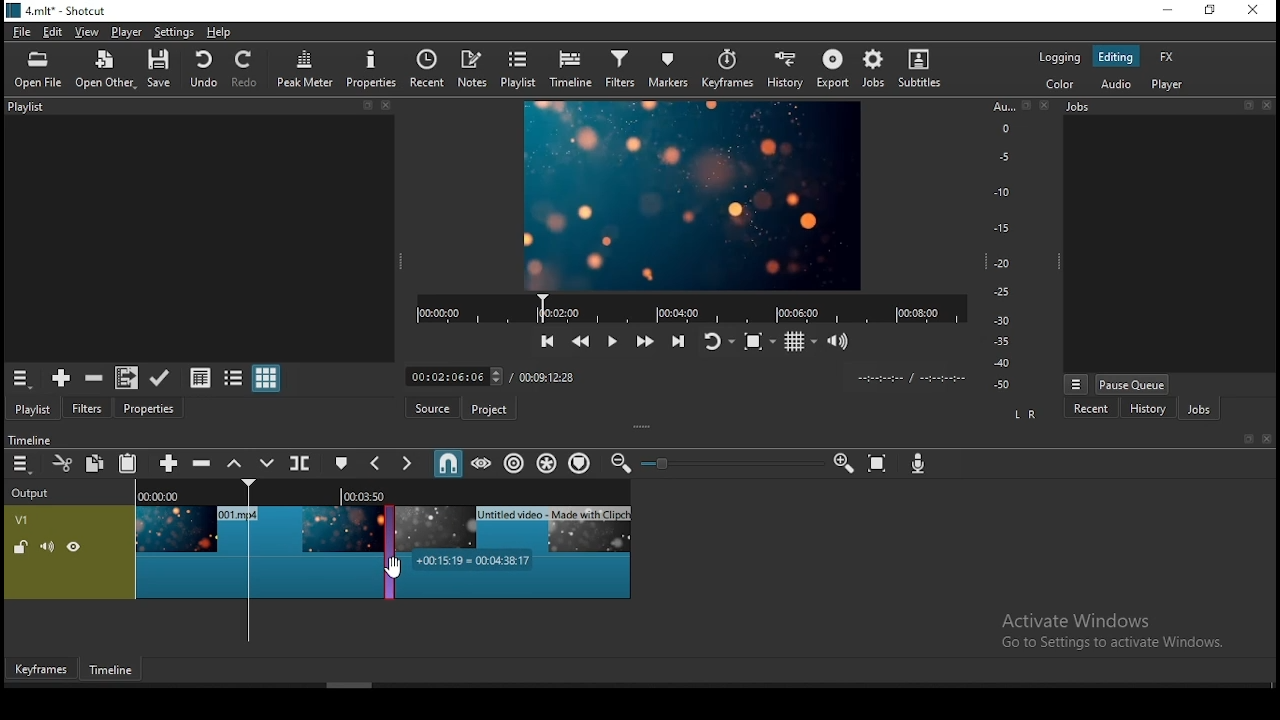  What do you see at coordinates (396, 570) in the screenshot?
I see `mouse pointer` at bounding box center [396, 570].